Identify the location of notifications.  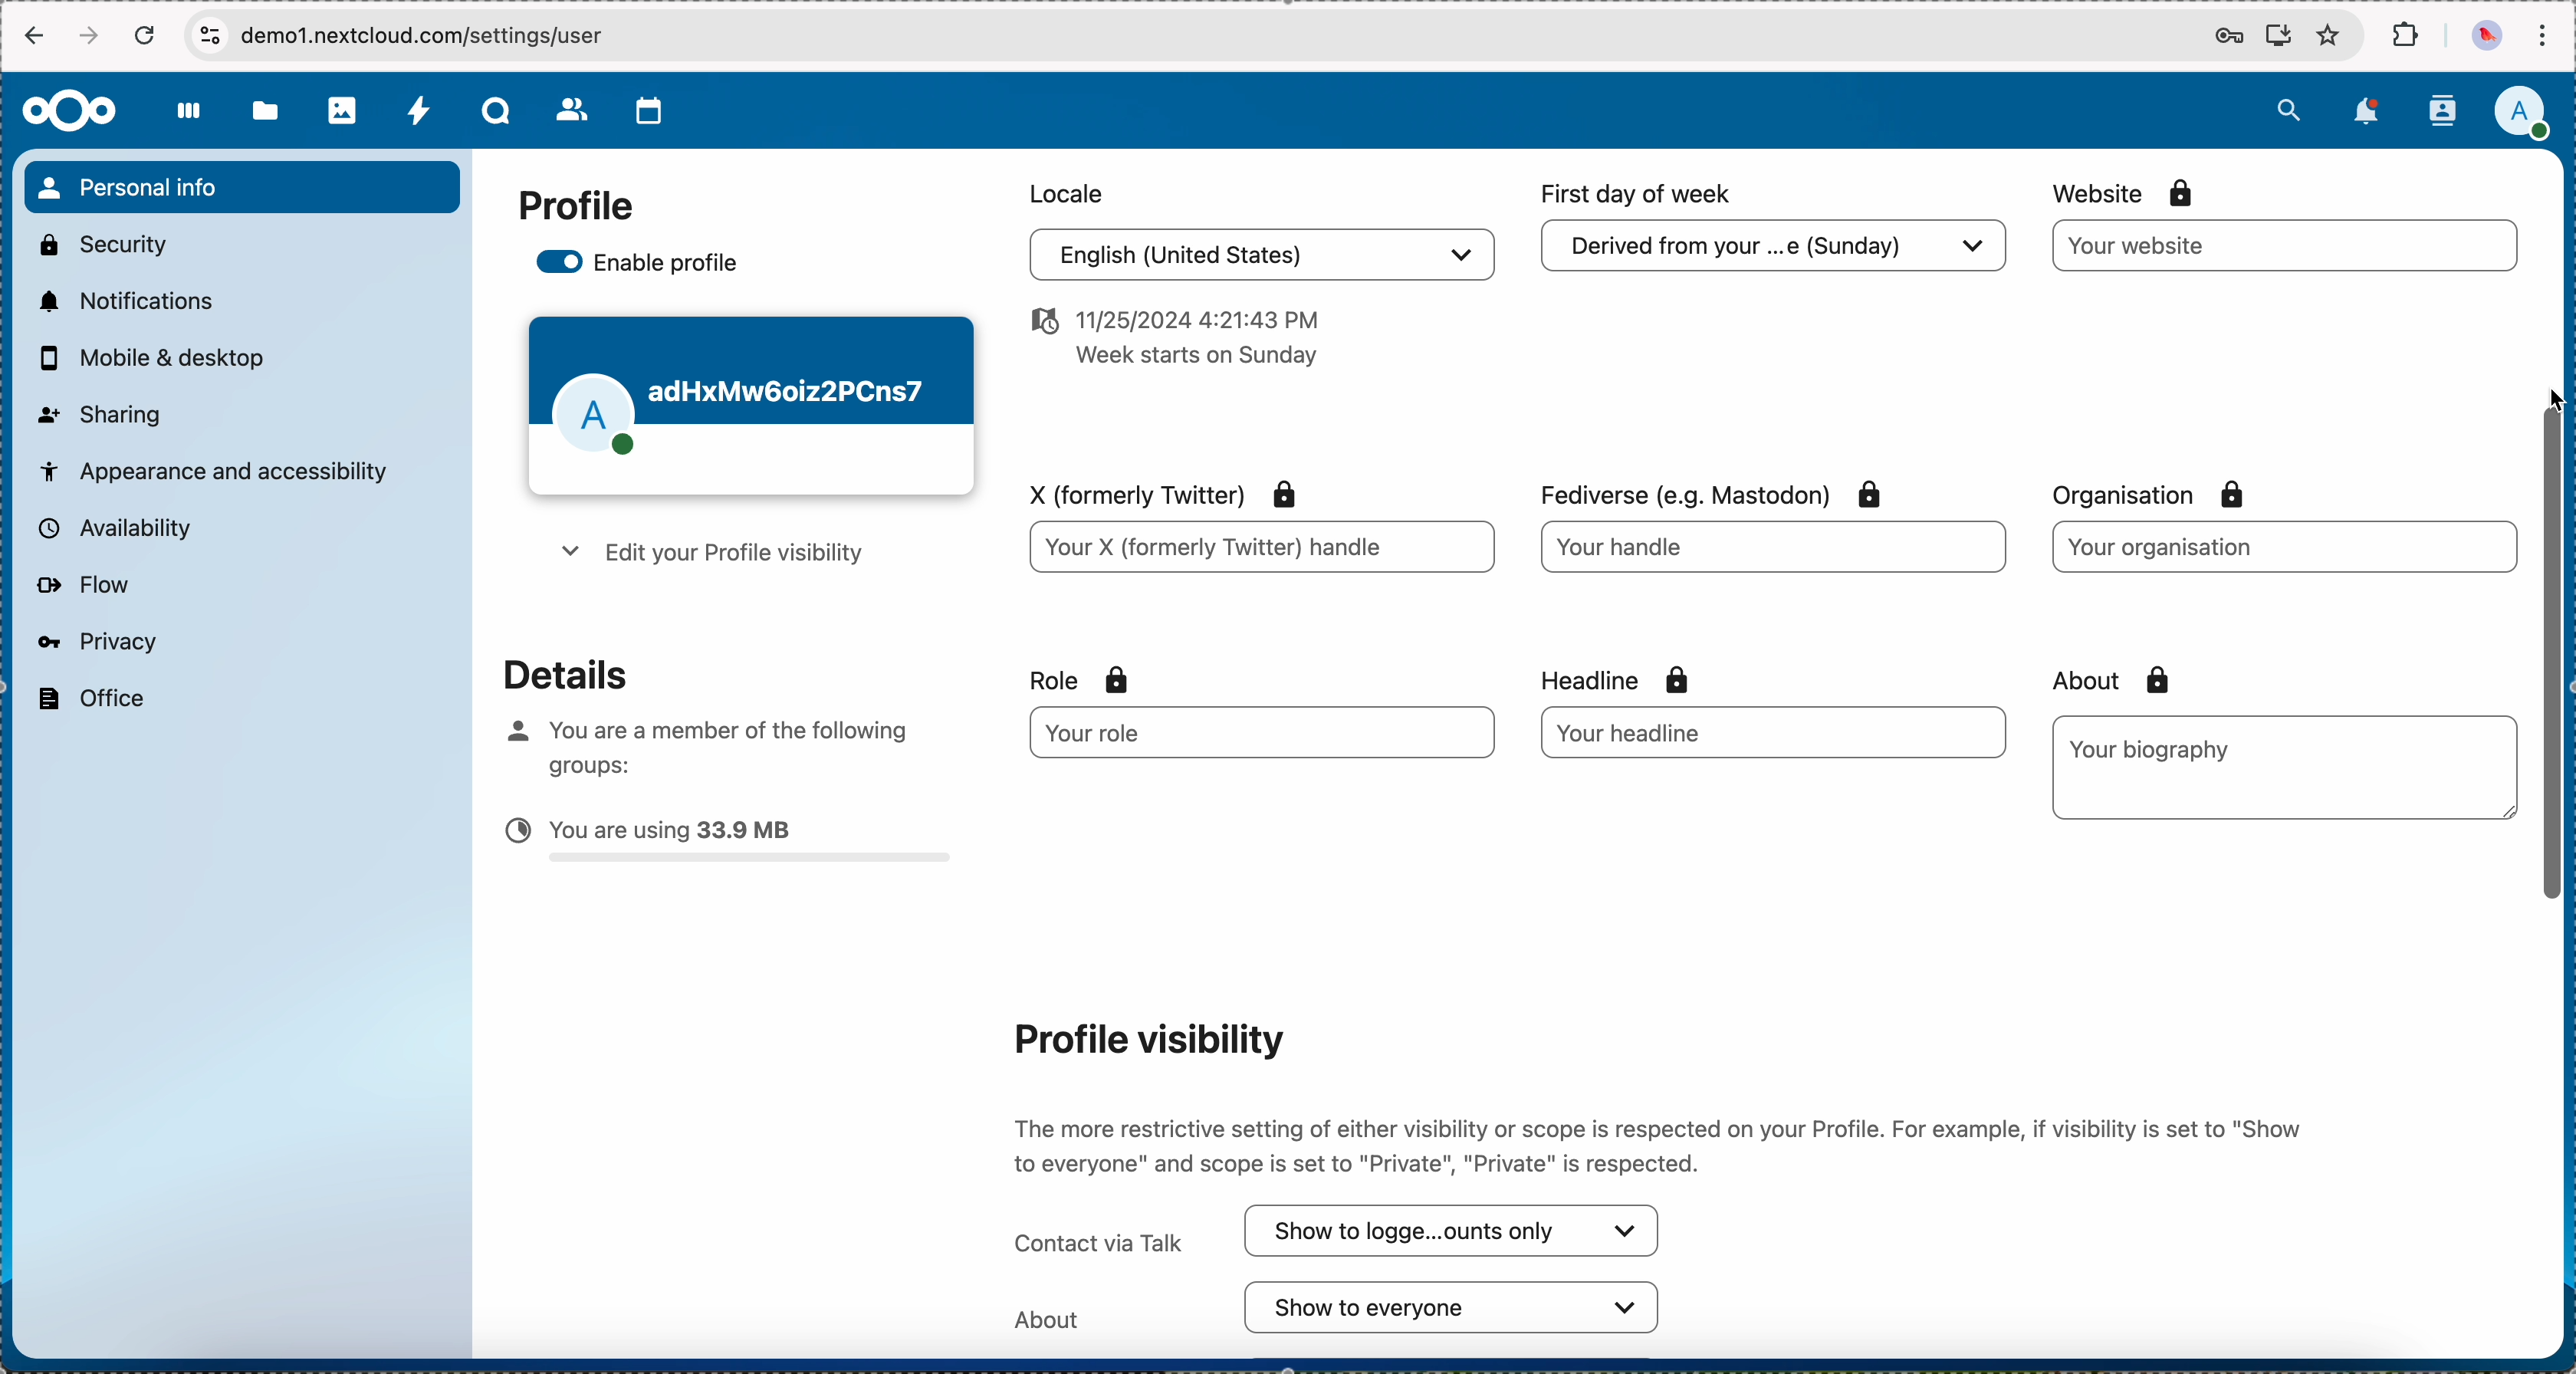
(2370, 111).